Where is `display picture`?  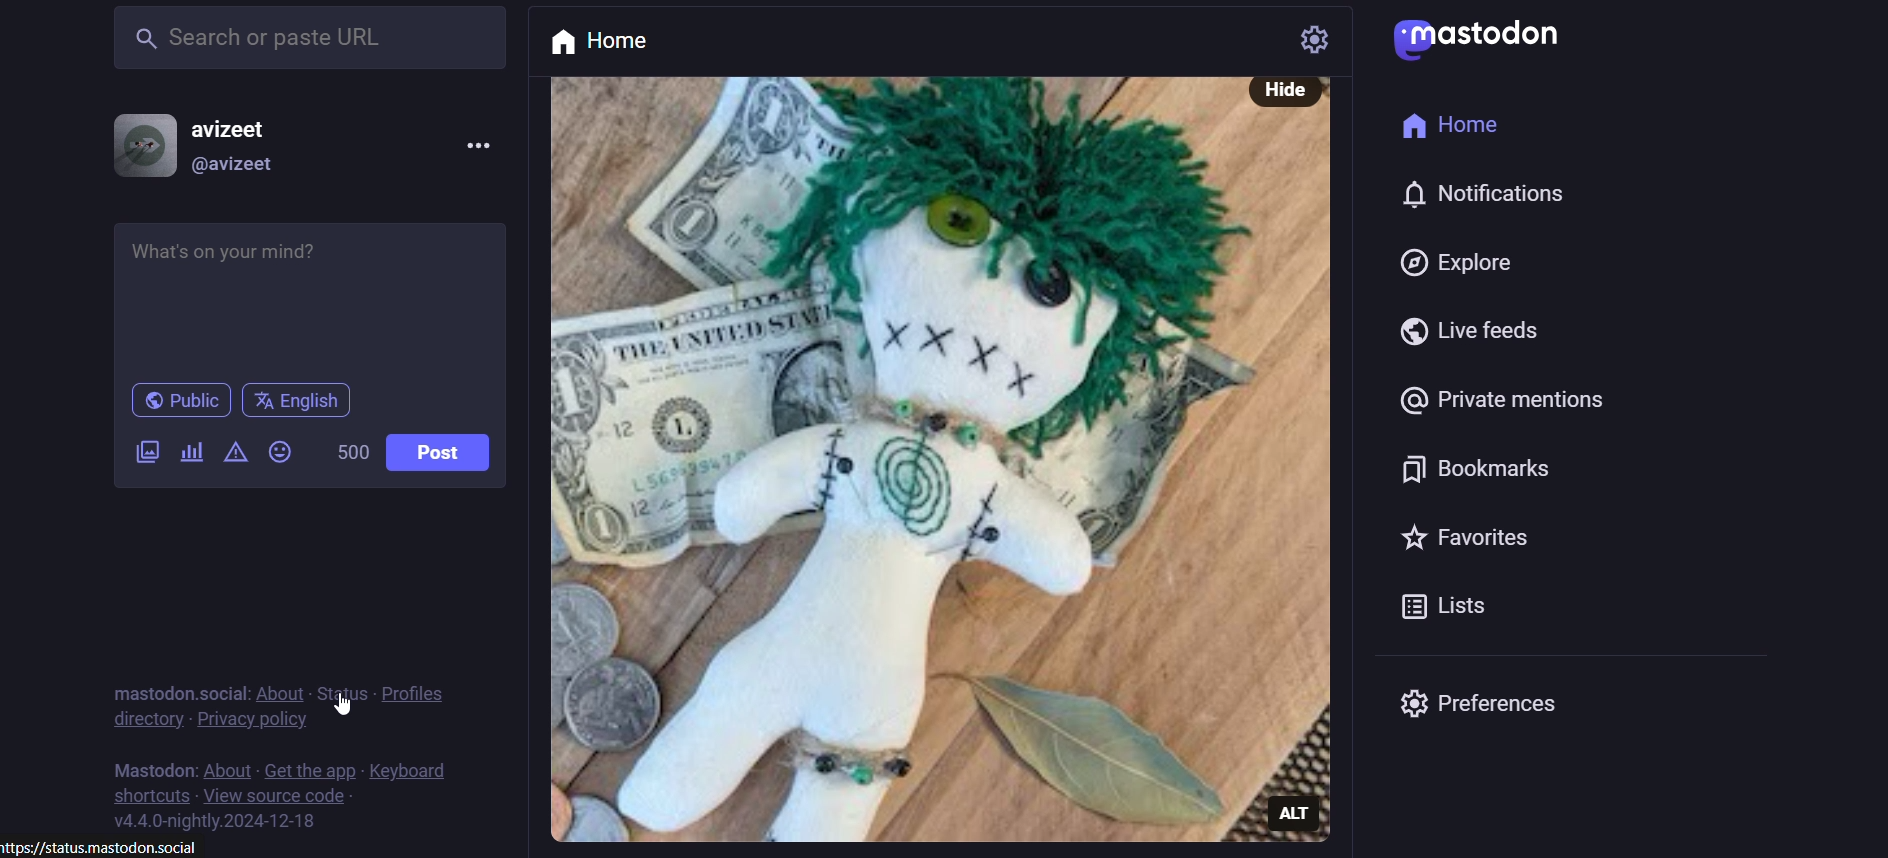 display picture is located at coordinates (138, 144).